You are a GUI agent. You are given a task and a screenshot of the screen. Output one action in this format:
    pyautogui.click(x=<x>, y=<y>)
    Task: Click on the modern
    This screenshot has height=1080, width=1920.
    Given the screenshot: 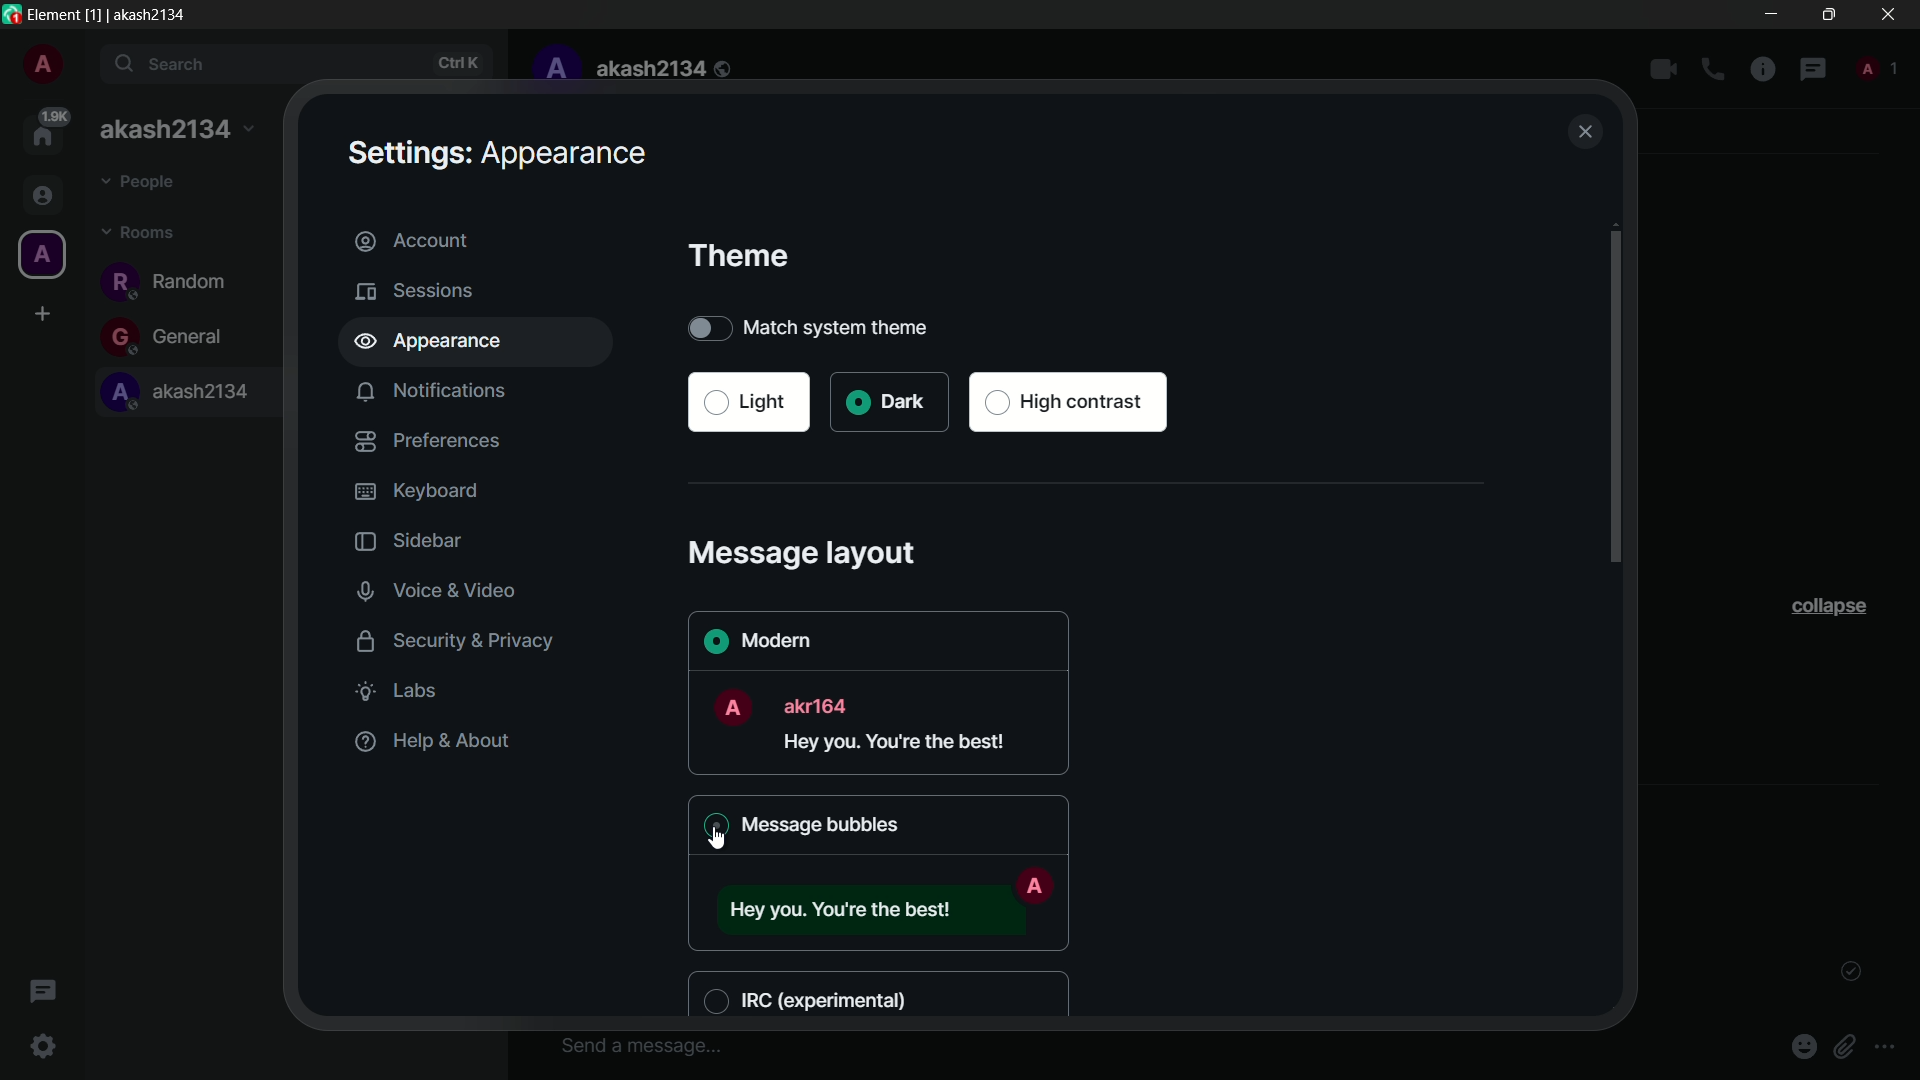 What is the action you would take?
    pyautogui.click(x=755, y=639)
    